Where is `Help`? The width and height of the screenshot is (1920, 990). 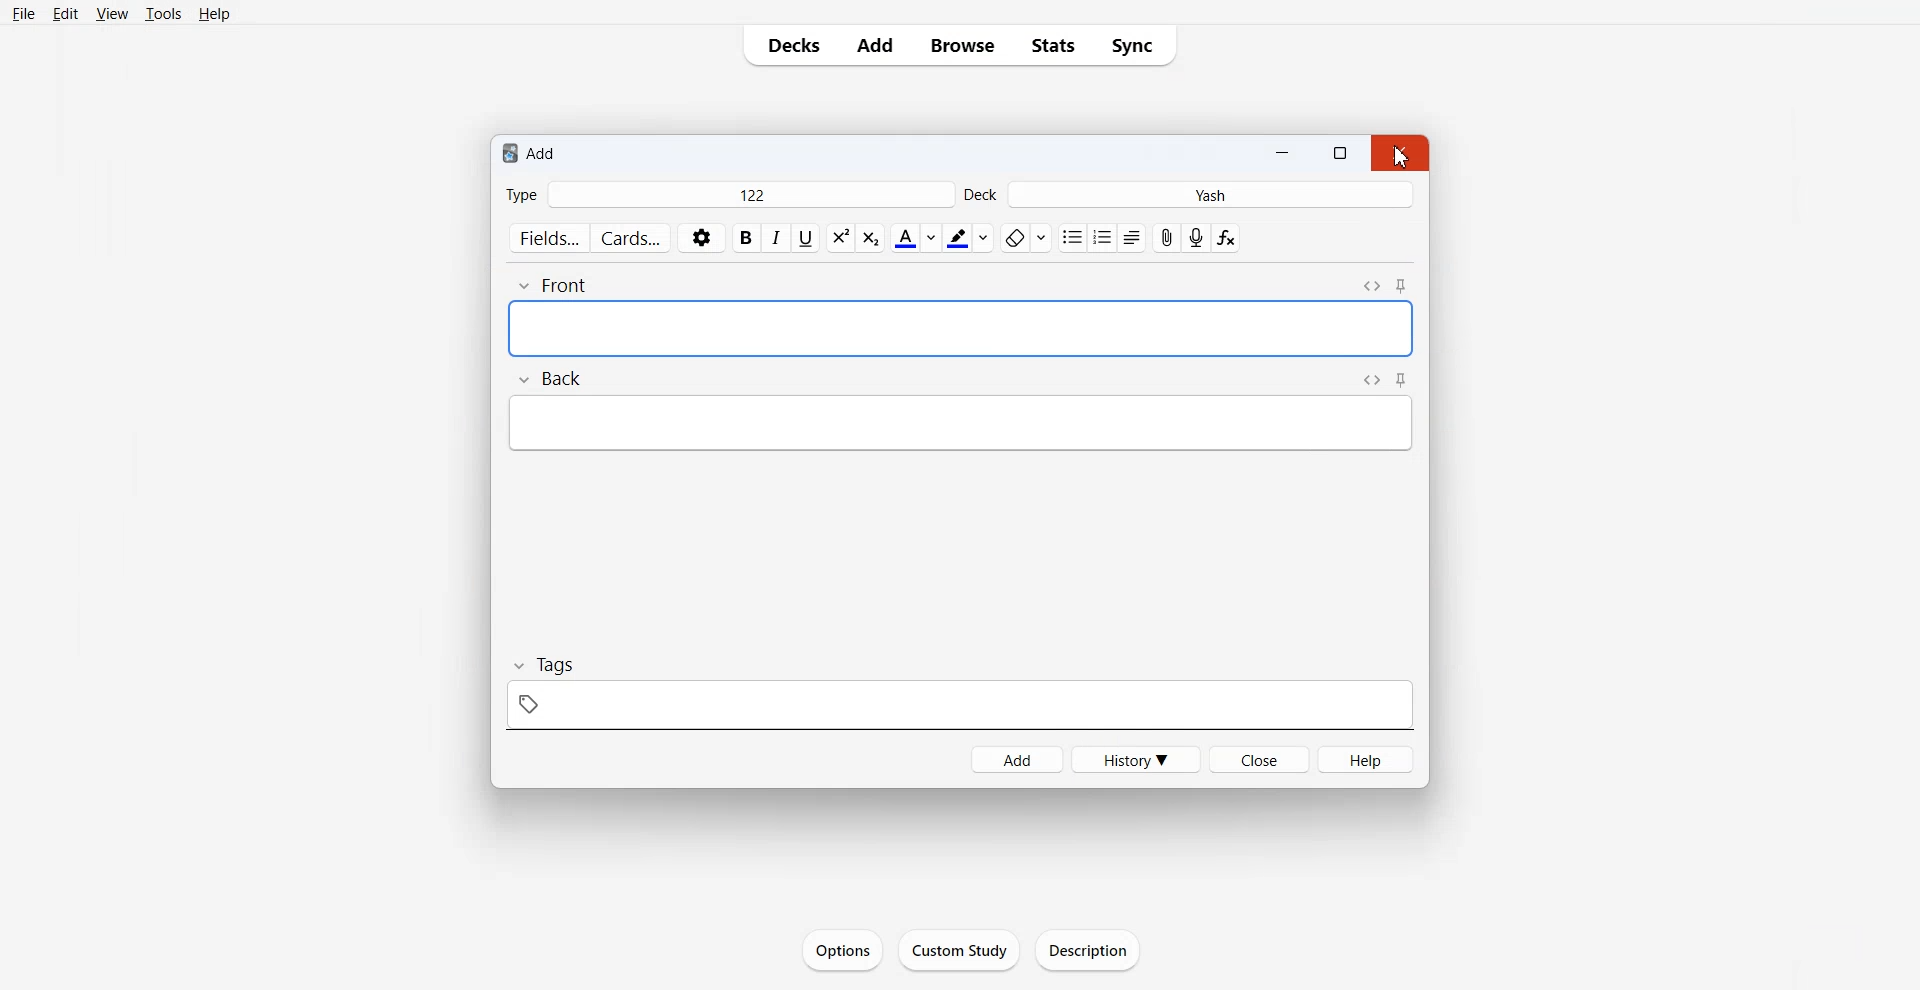
Help is located at coordinates (1367, 759).